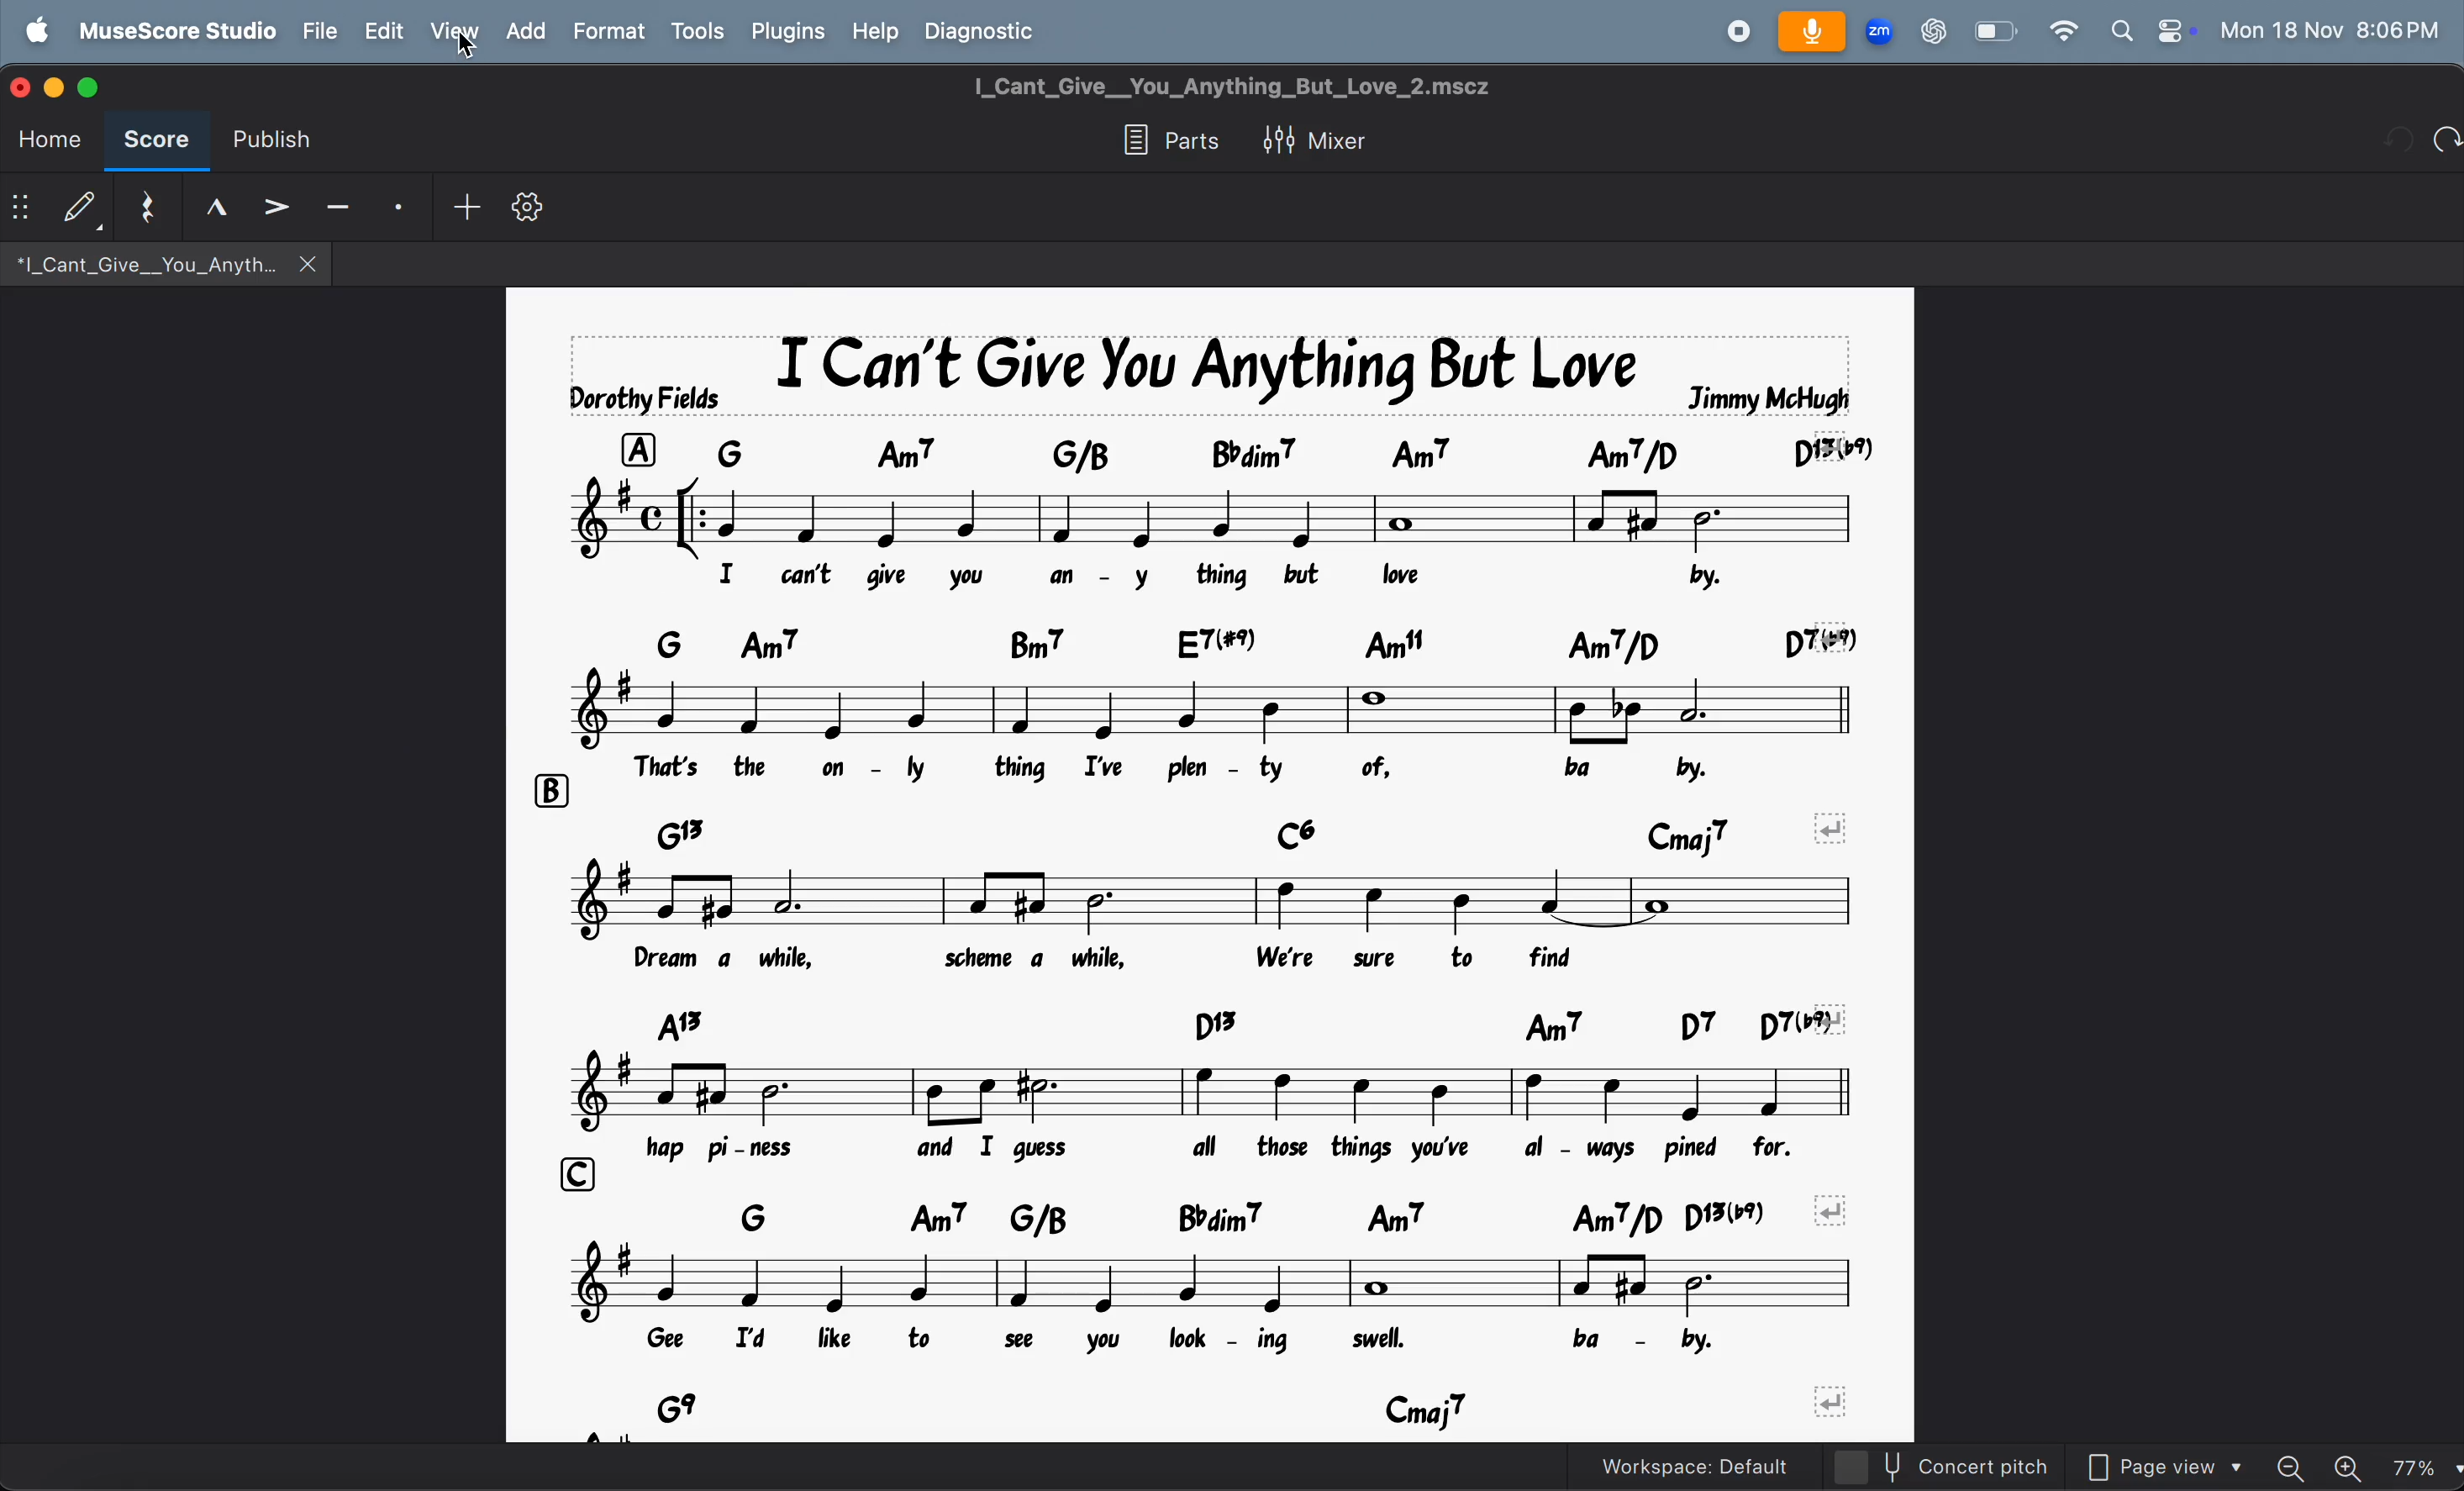 This screenshot has height=1491, width=2464. What do you see at coordinates (572, 1173) in the screenshot?
I see `rows` at bounding box center [572, 1173].